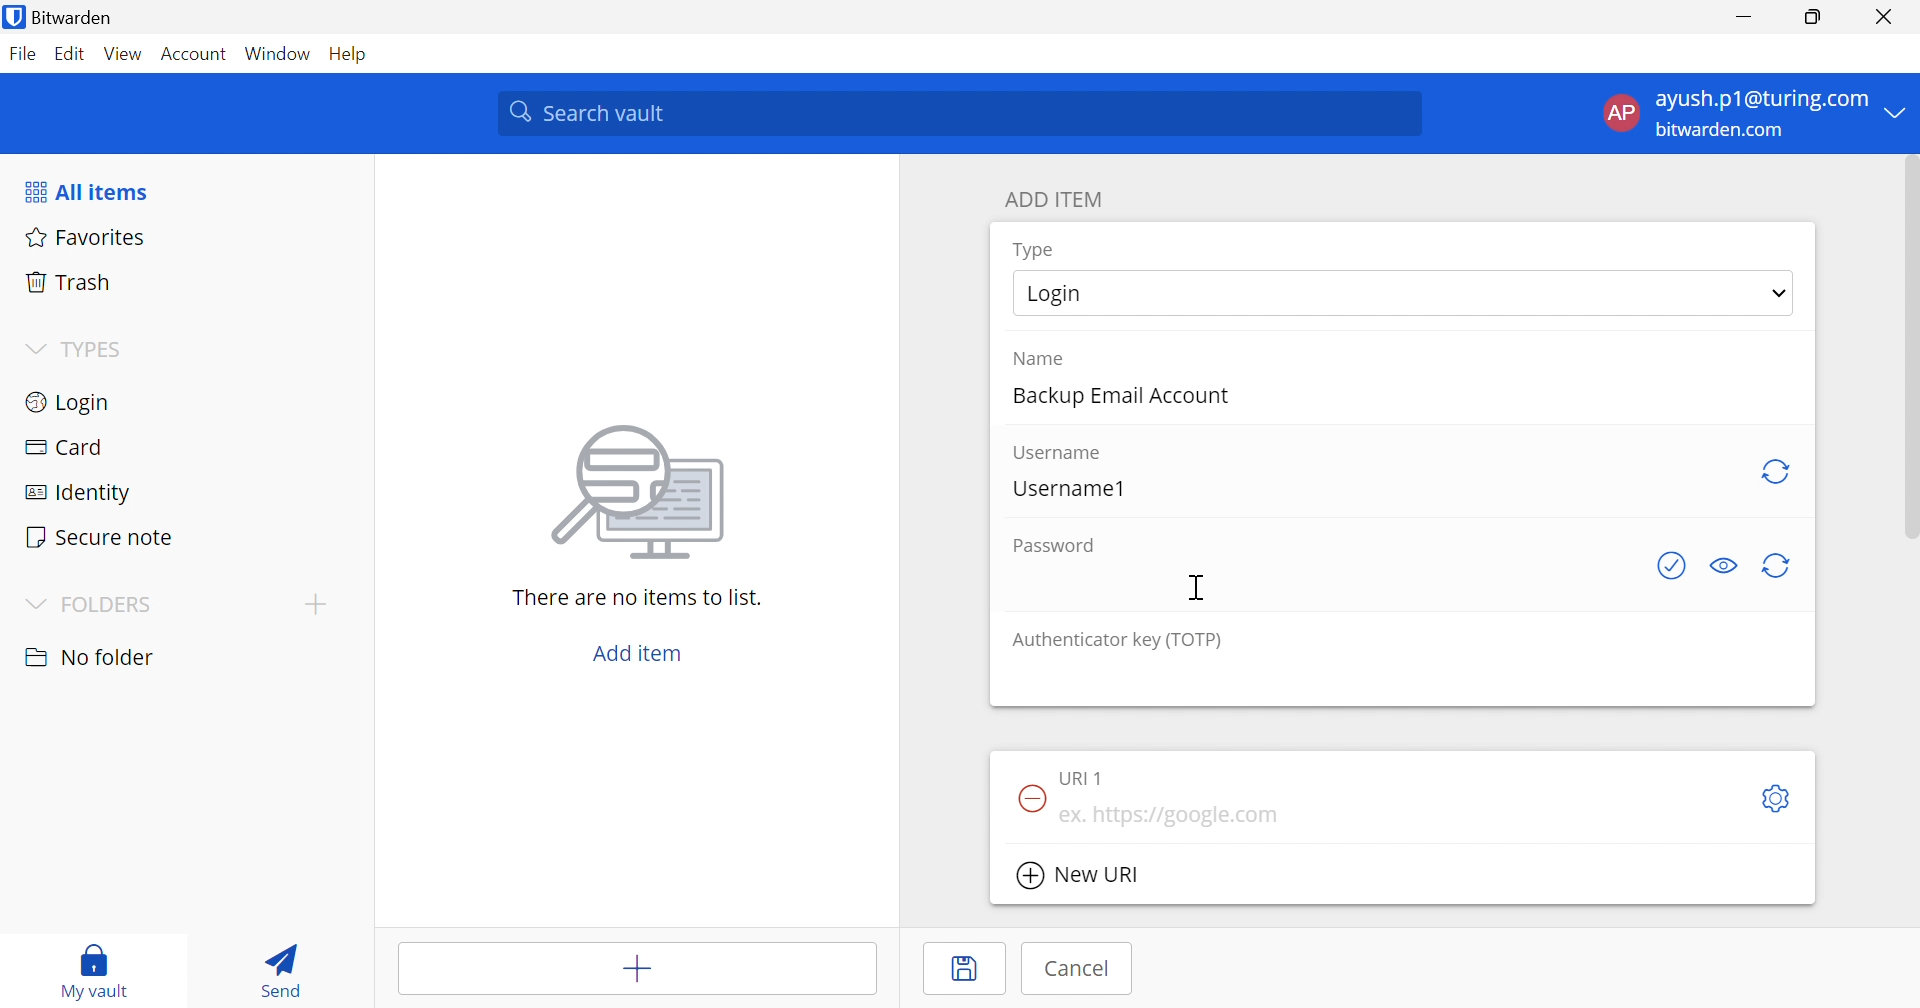 This screenshot has width=1920, height=1008. I want to click on Check if password has been exposed, so click(1674, 566).